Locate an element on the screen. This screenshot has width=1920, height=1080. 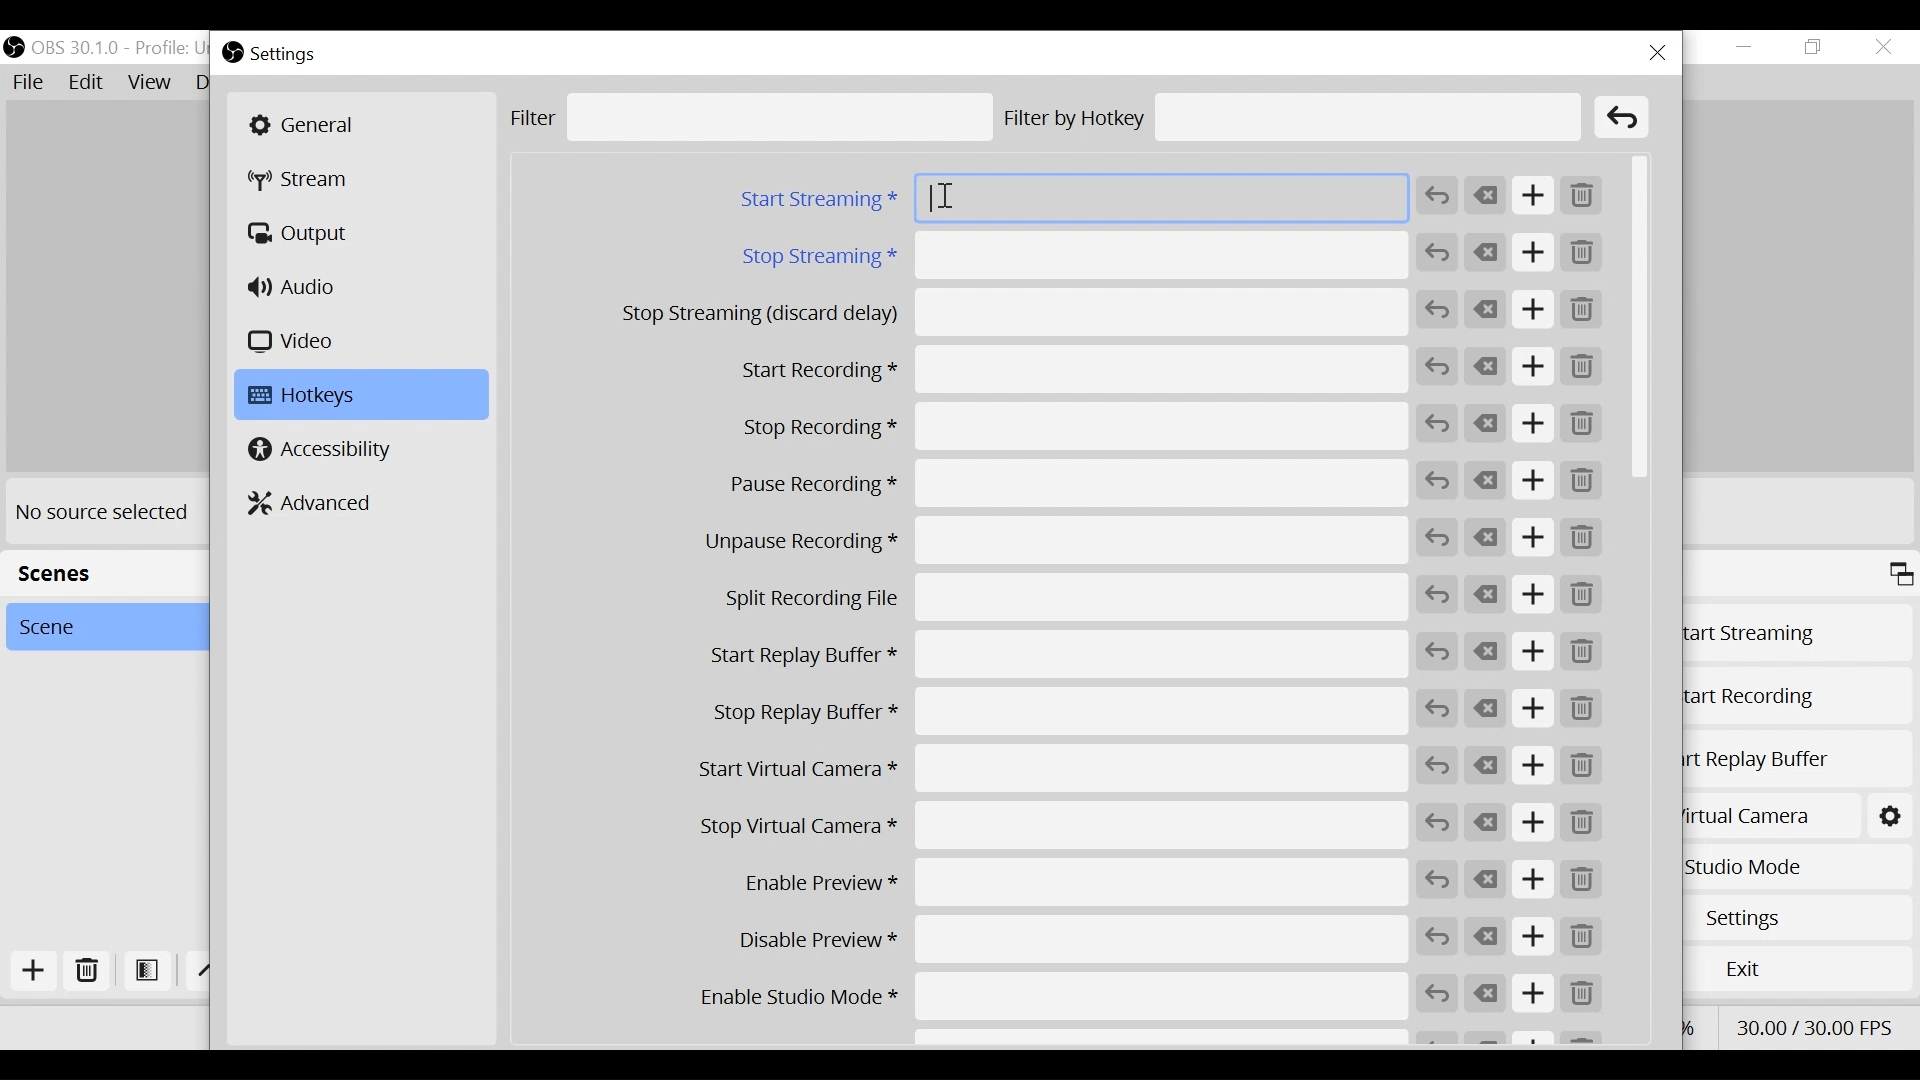
Start Replay Buffer is located at coordinates (1052, 654).